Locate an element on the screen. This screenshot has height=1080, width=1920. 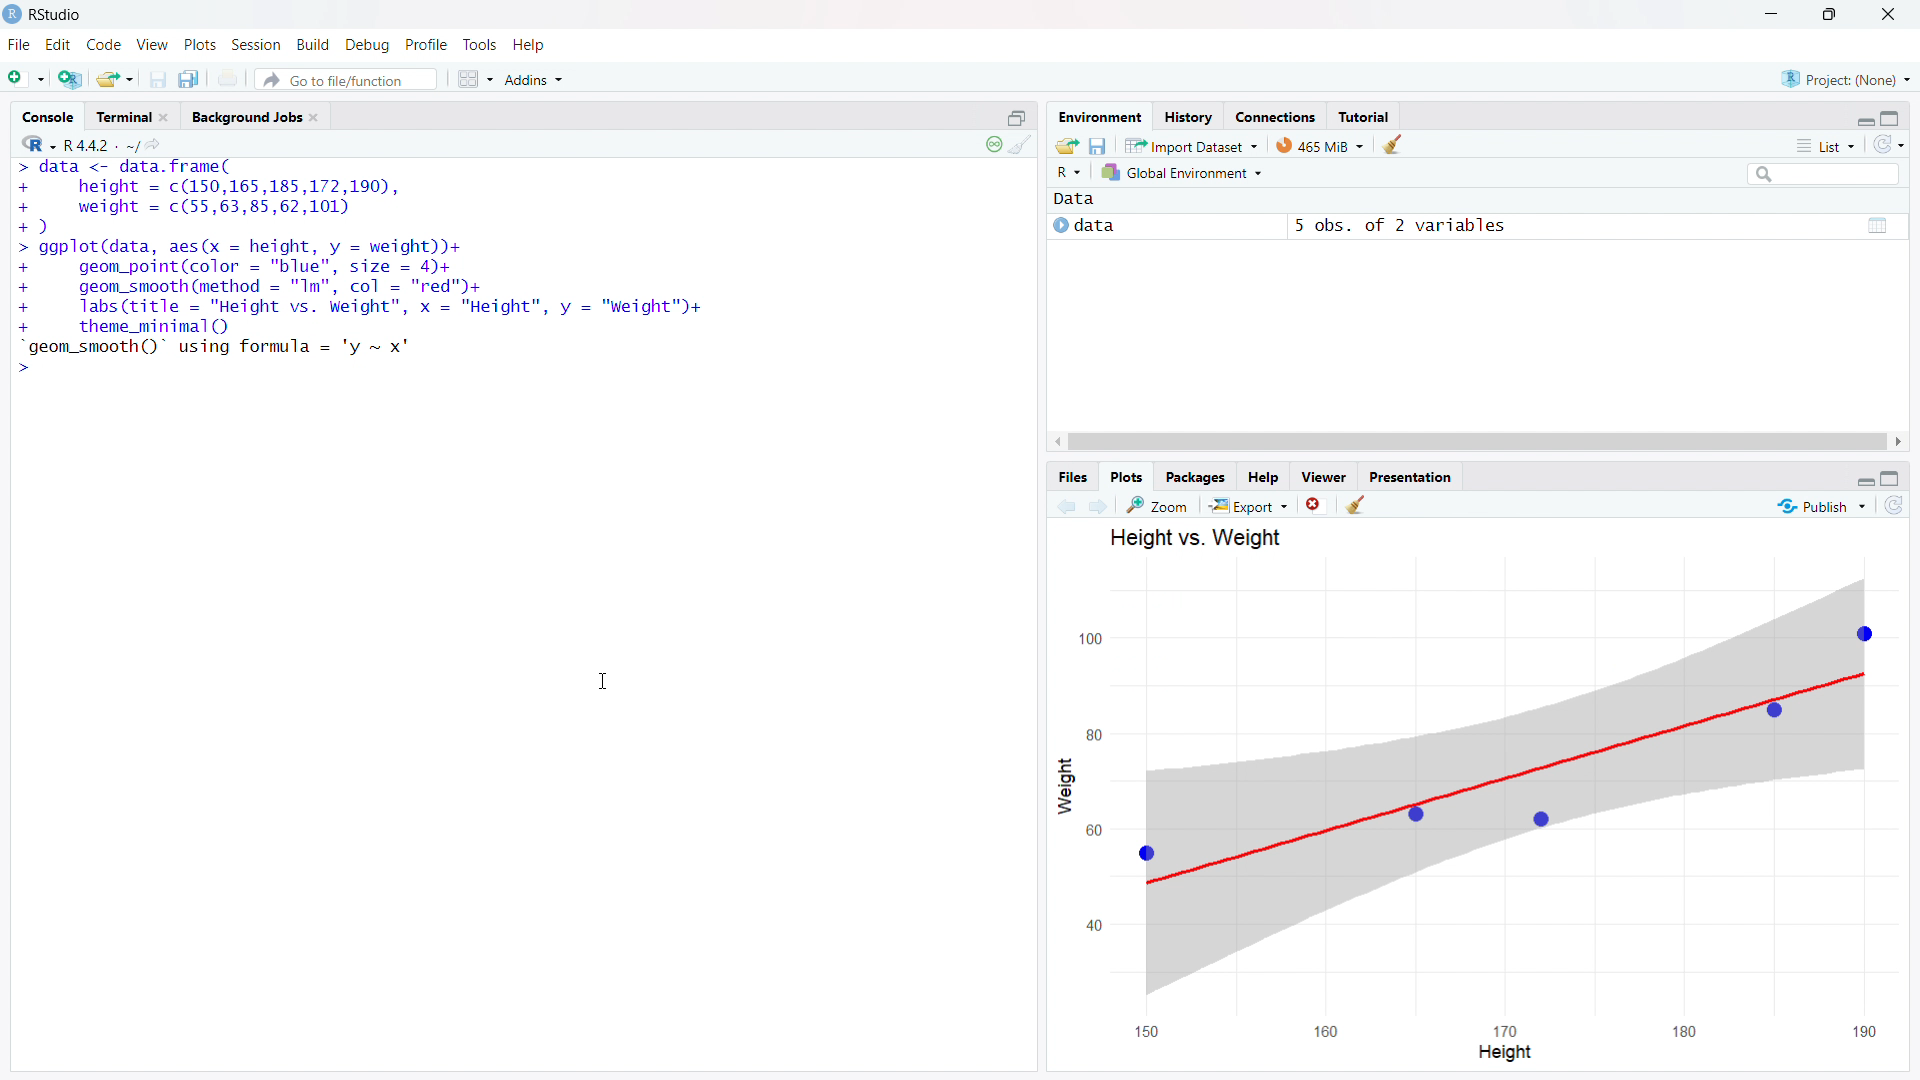
code is located at coordinates (104, 45).